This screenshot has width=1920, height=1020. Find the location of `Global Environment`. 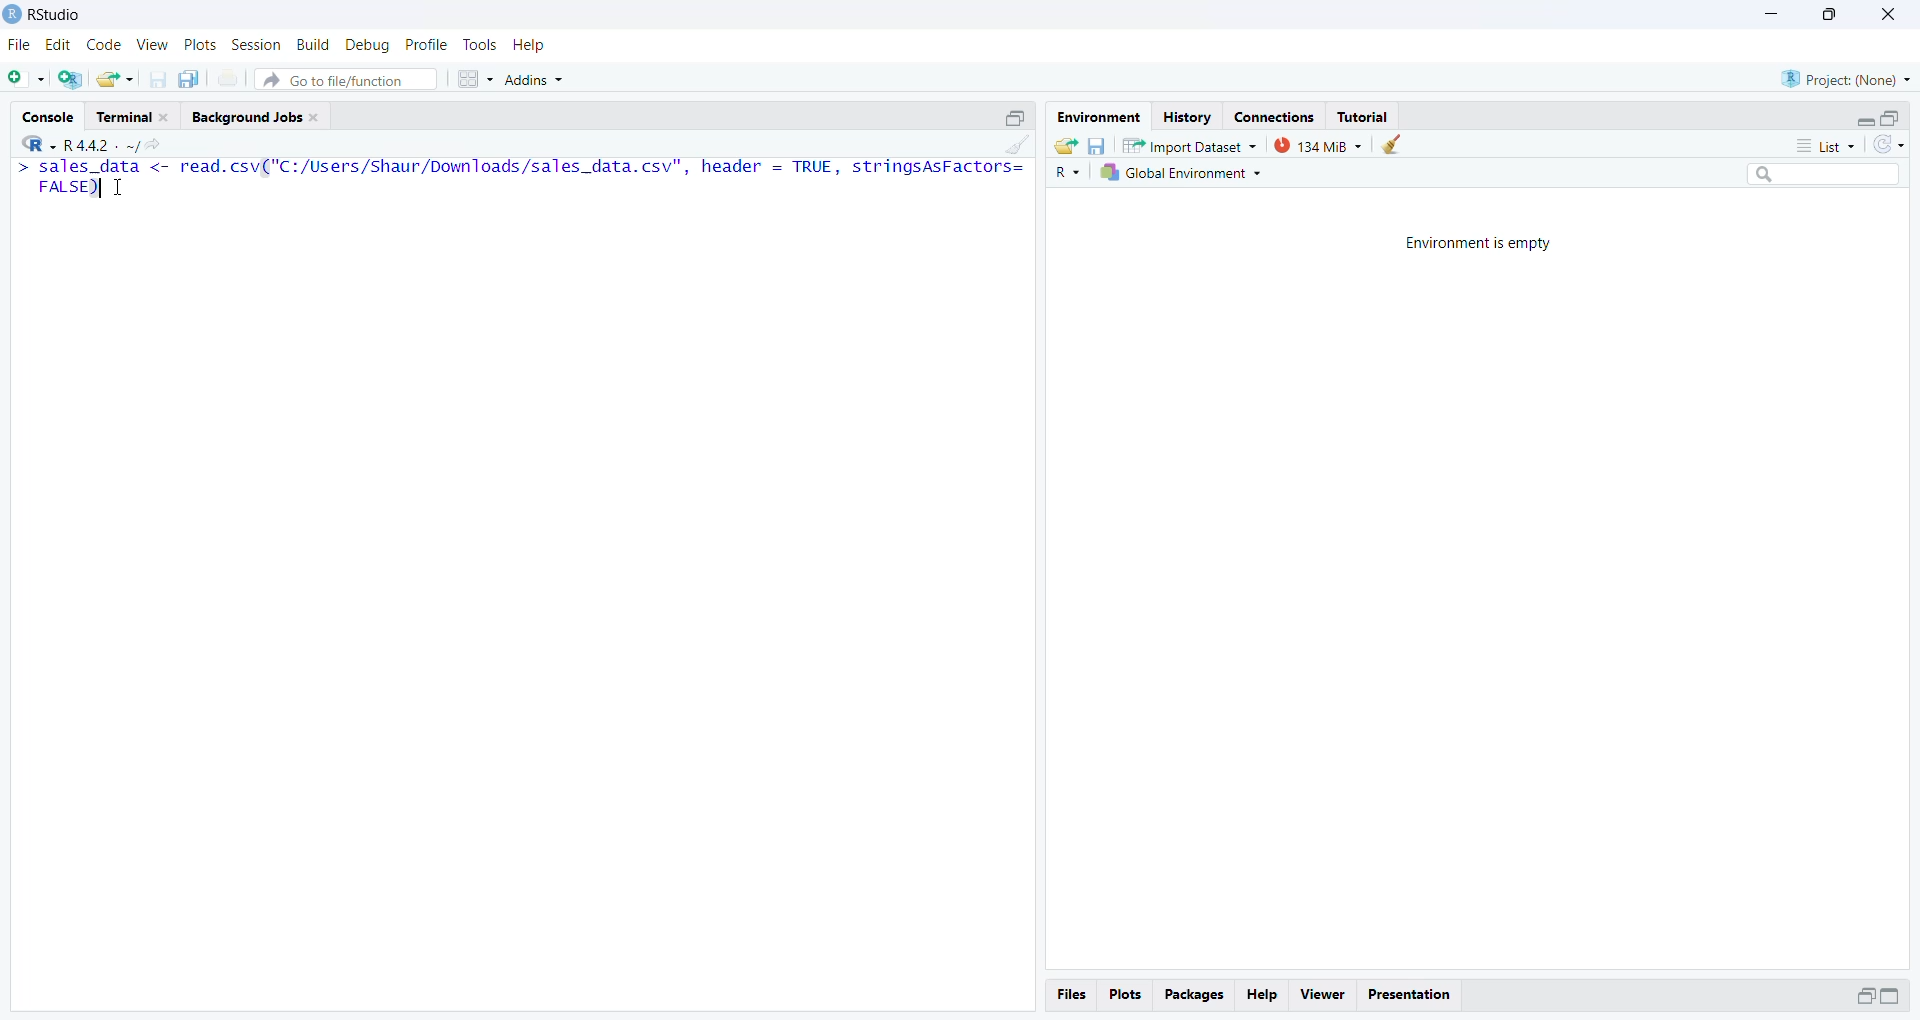

Global Environment is located at coordinates (1183, 176).